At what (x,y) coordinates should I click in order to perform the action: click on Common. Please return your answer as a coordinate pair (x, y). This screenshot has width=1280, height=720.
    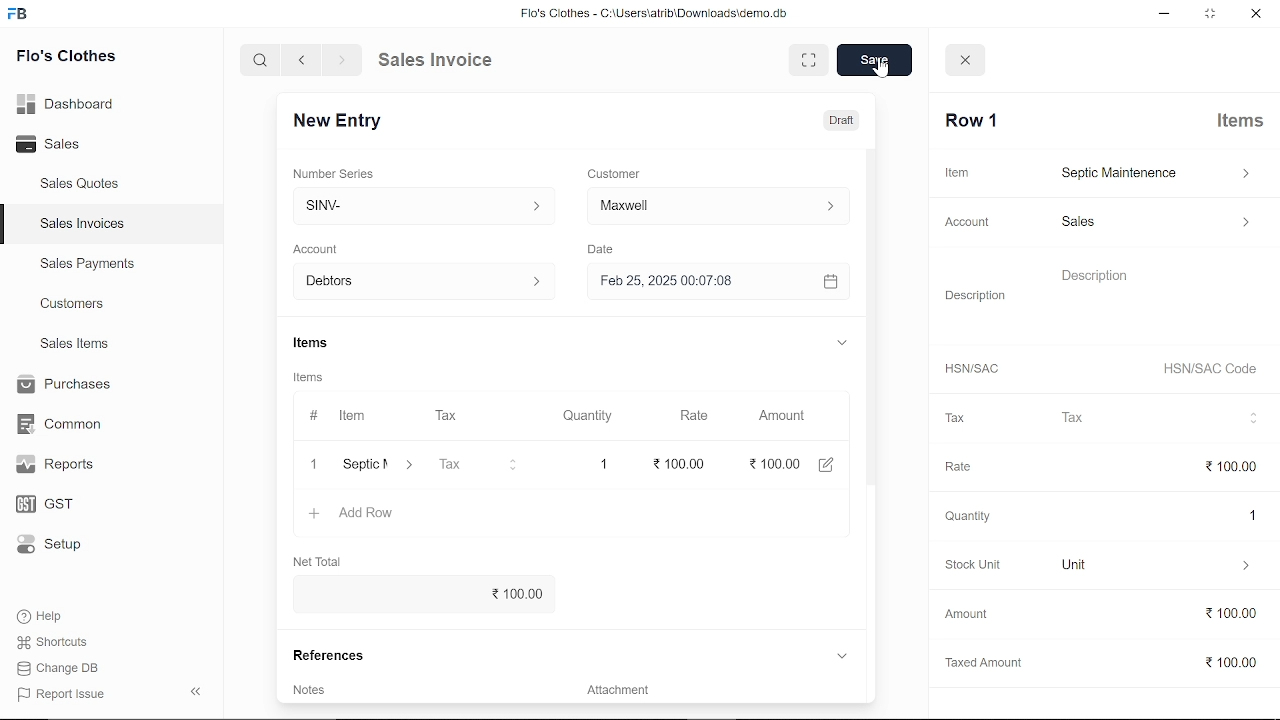
    Looking at the image, I should click on (62, 424).